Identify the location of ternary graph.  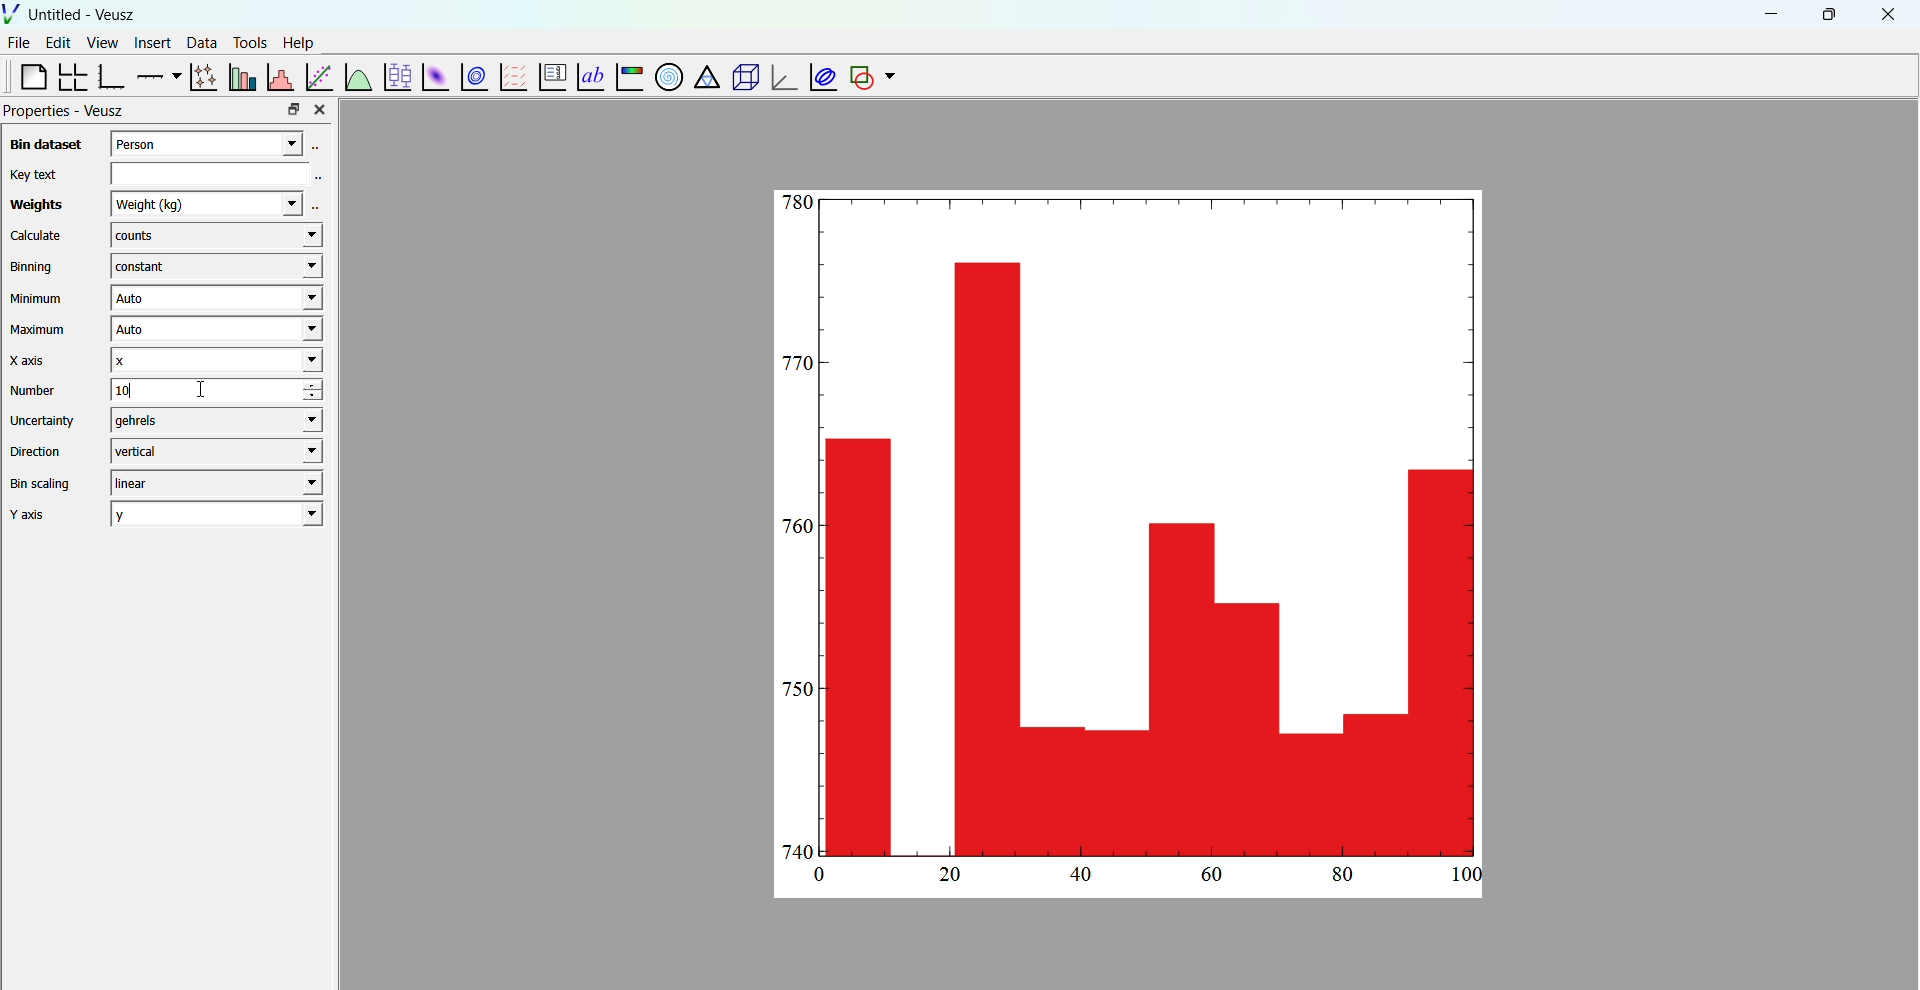
(705, 79).